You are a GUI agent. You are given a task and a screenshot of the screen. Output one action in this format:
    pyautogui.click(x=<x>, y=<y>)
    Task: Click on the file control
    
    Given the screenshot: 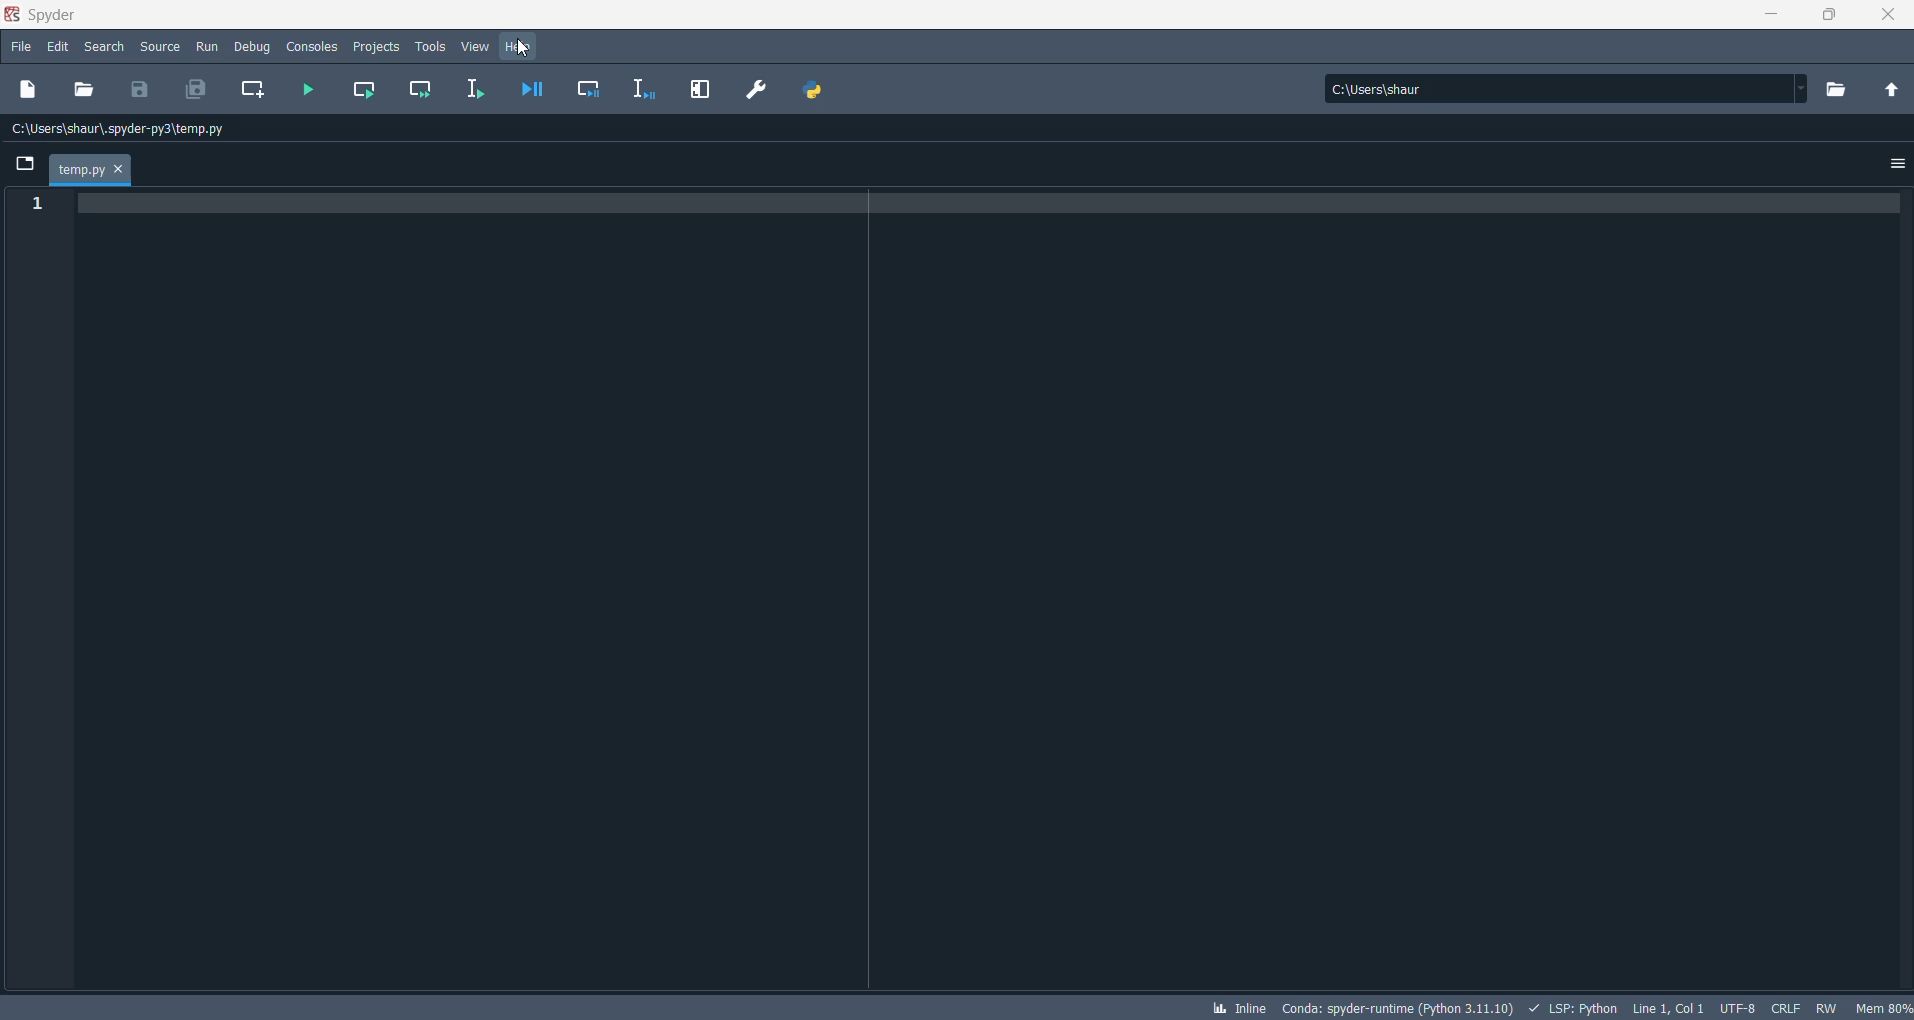 What is the action you would take?
    pyautogui.click(x=1826, y=1008)
    